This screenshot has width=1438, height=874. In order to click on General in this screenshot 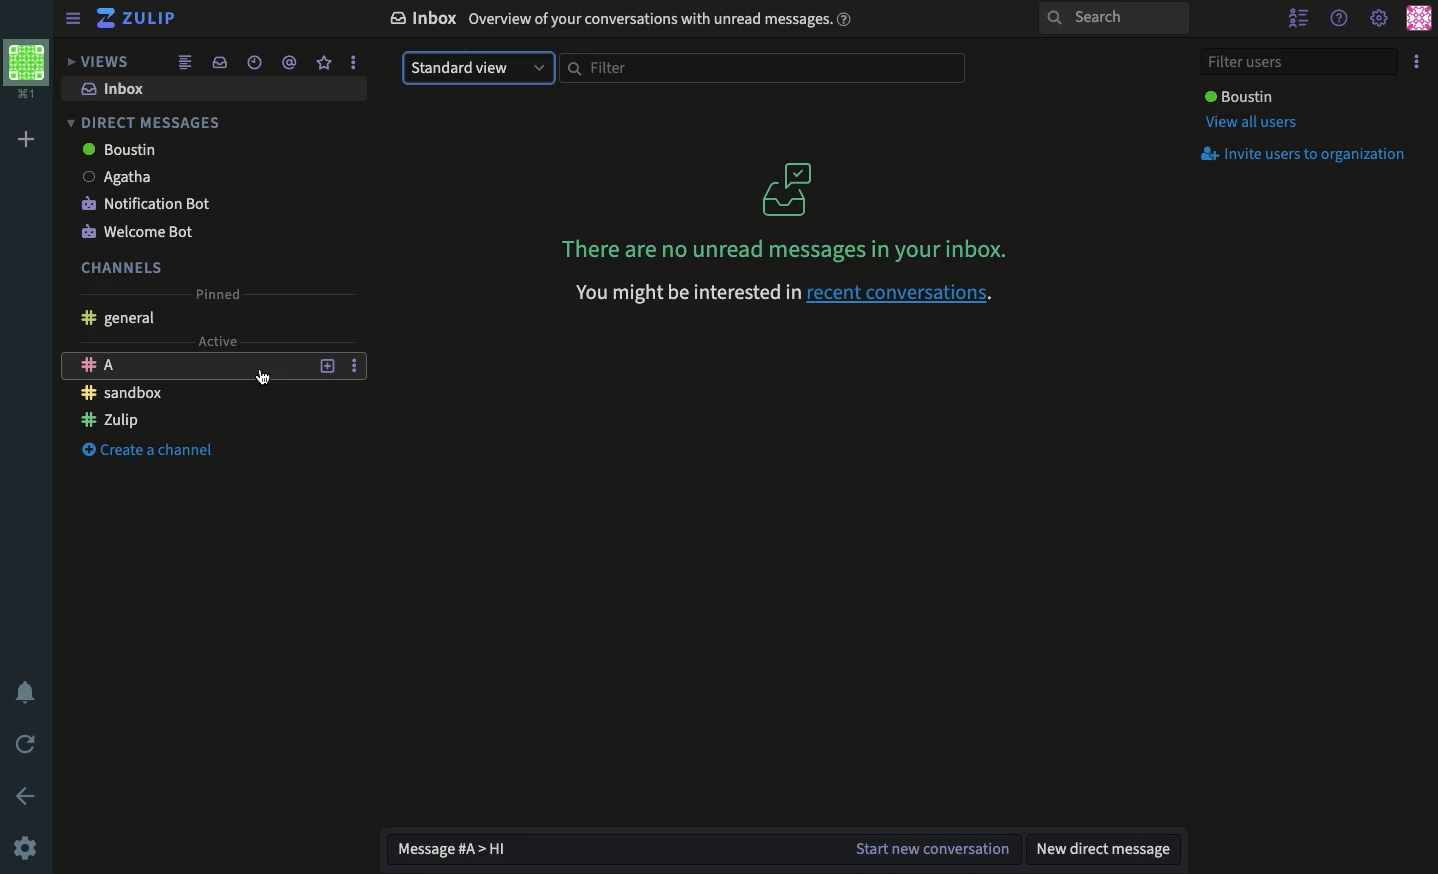, I will do `click(119, 319)`.